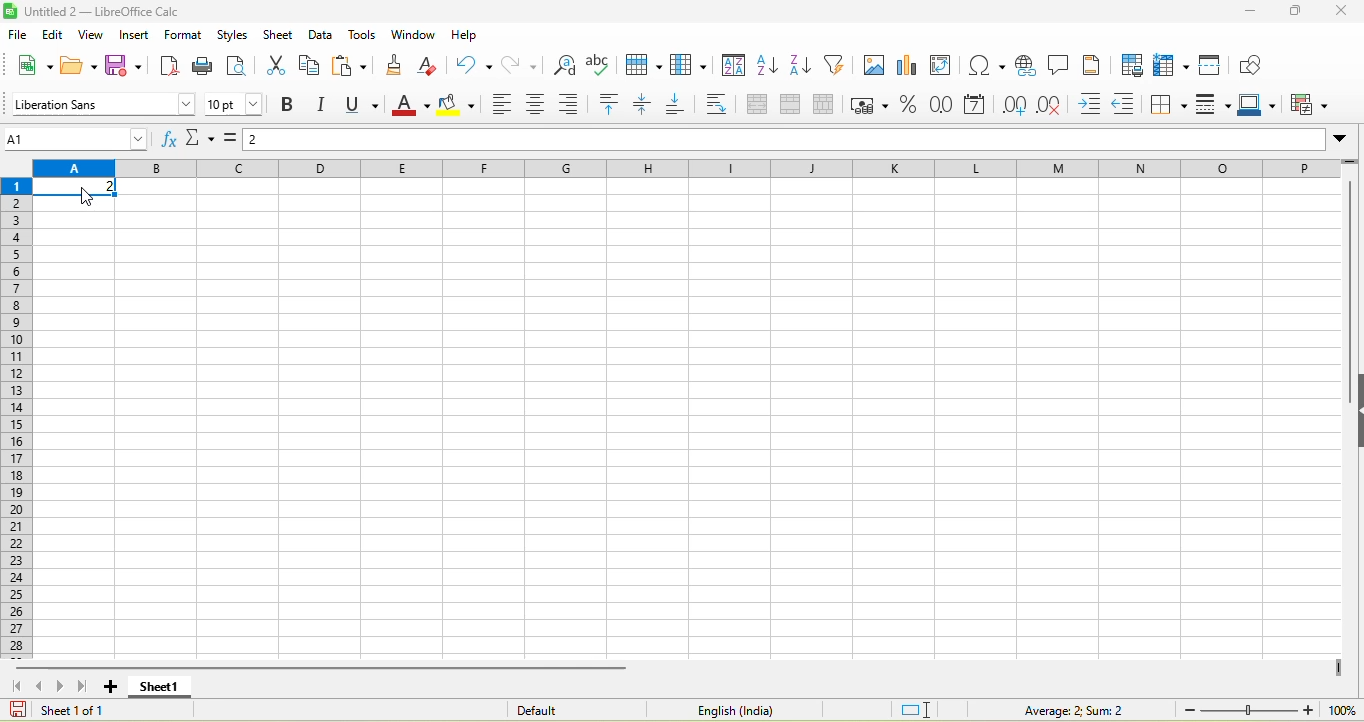 The image size is (1364, 722). What do you see at coordinates (1058, 106) in the screenshot?
I see `delete decimal` at bounding box center [1058, 106].